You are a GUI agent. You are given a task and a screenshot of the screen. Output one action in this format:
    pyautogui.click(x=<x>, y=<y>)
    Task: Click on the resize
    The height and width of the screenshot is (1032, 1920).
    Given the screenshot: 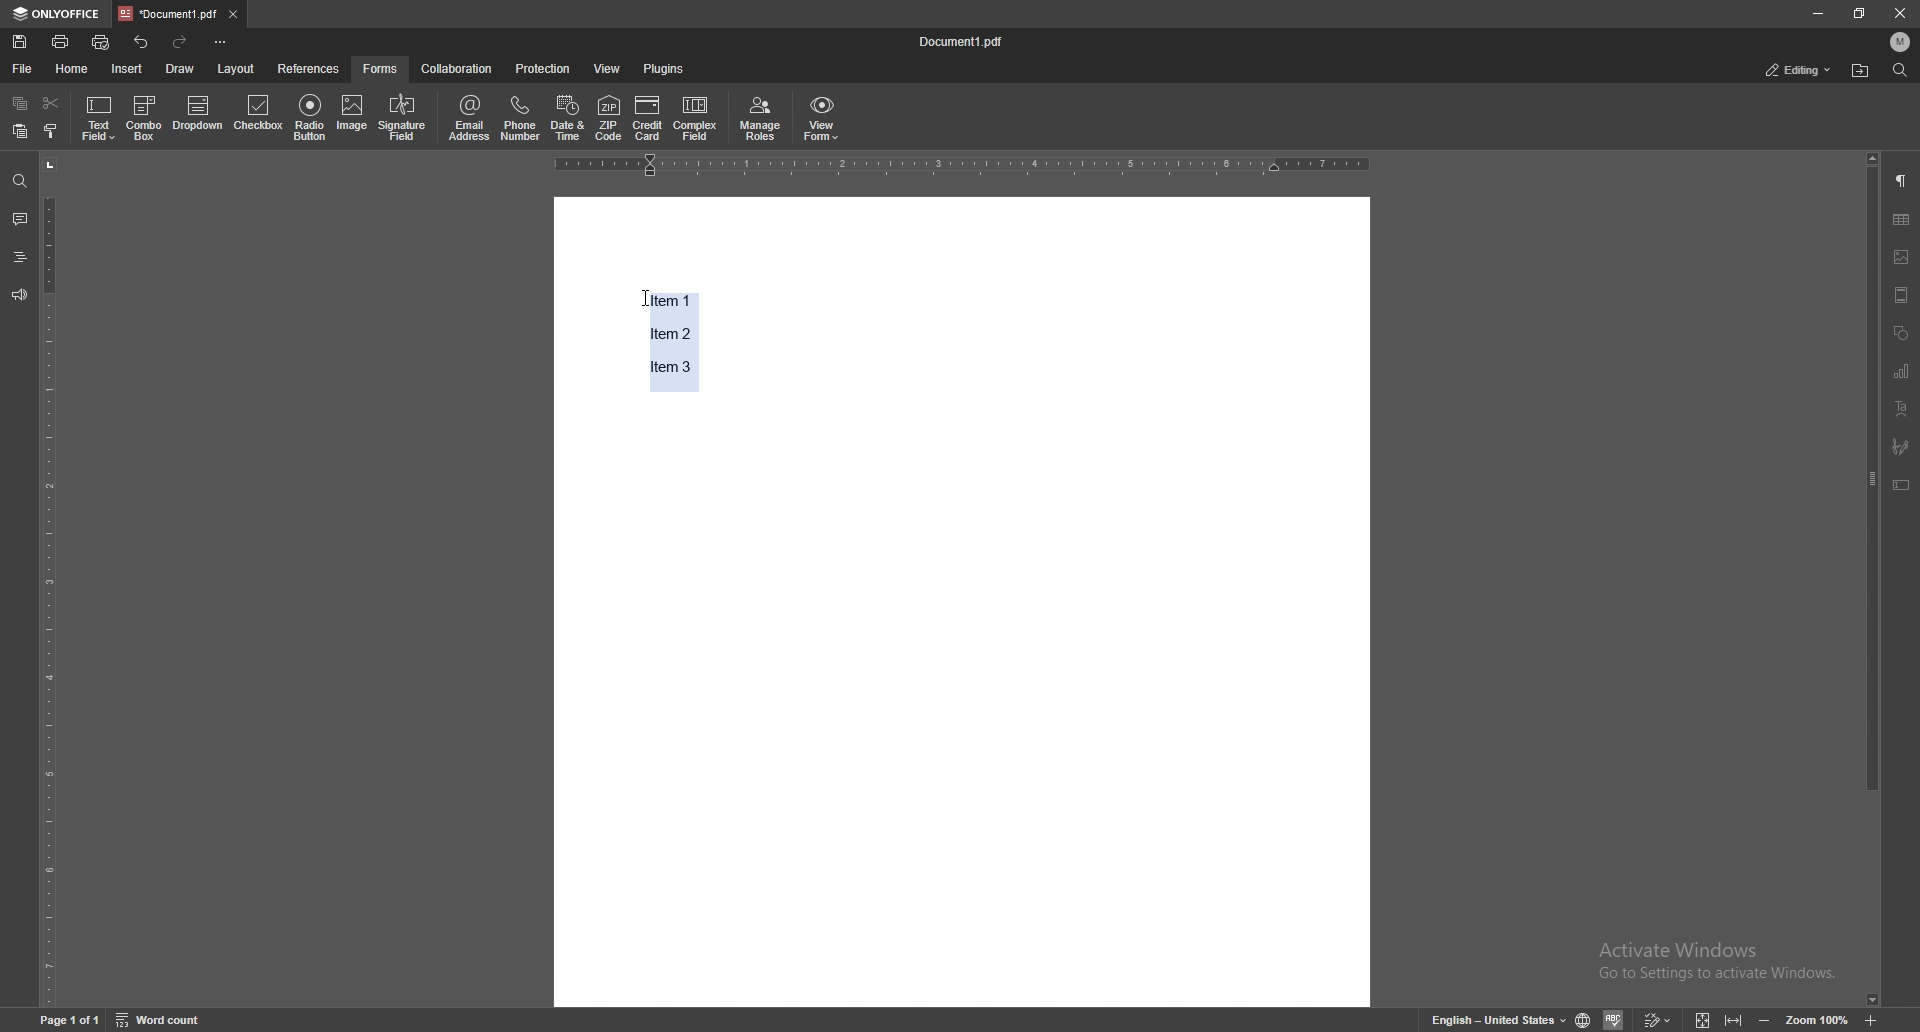 What is the action you would take?
    pyautogui.click(x=1859, y=13)
    